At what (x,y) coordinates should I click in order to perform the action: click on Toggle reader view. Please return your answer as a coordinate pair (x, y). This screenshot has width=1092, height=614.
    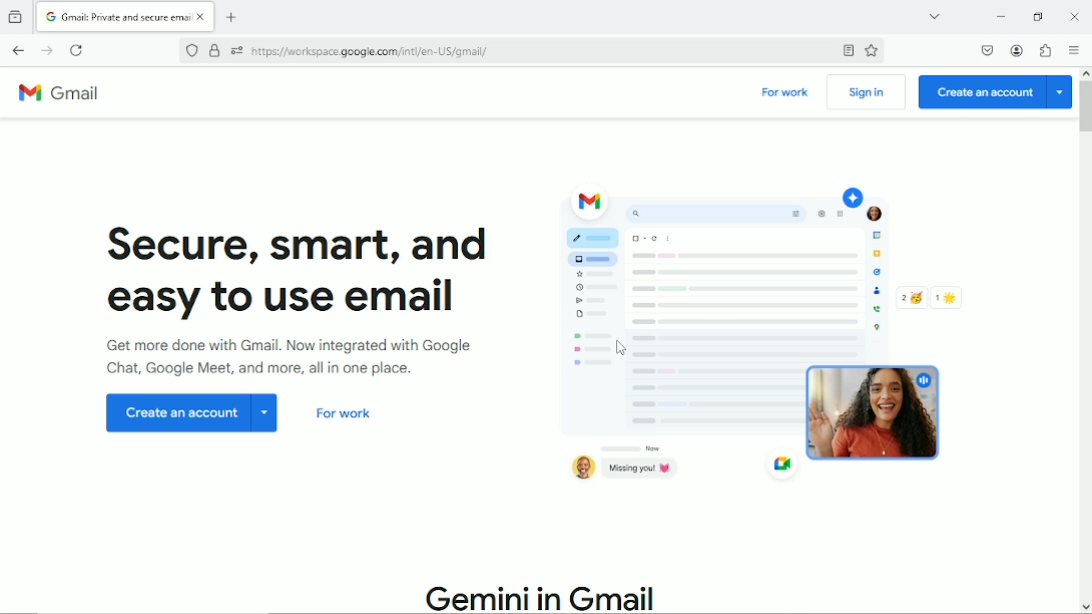
    Looking at the image, I should click on (846, 51).